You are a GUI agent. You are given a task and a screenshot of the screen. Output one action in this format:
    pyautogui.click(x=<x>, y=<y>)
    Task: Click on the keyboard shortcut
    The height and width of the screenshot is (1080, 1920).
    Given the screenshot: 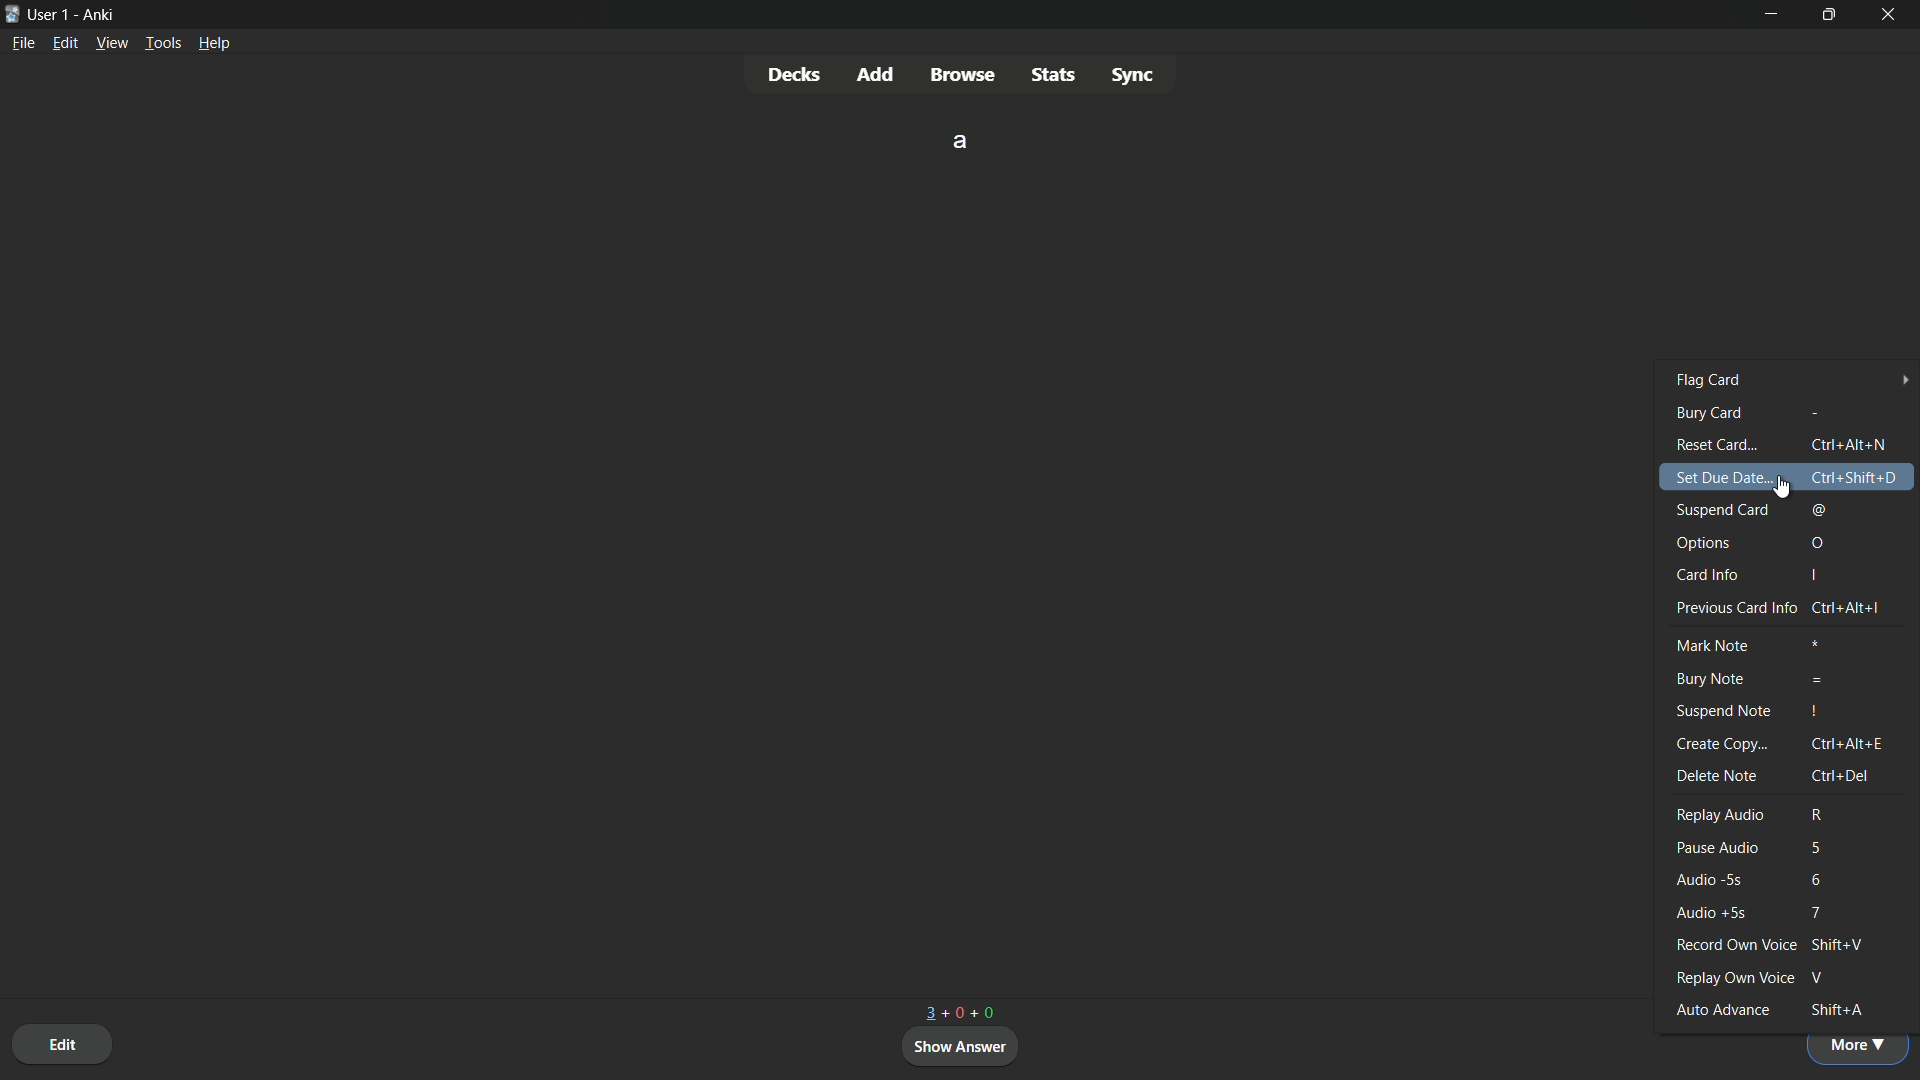 What is the action you would take?
    pyautogui.click(x=1818, y=543)
    